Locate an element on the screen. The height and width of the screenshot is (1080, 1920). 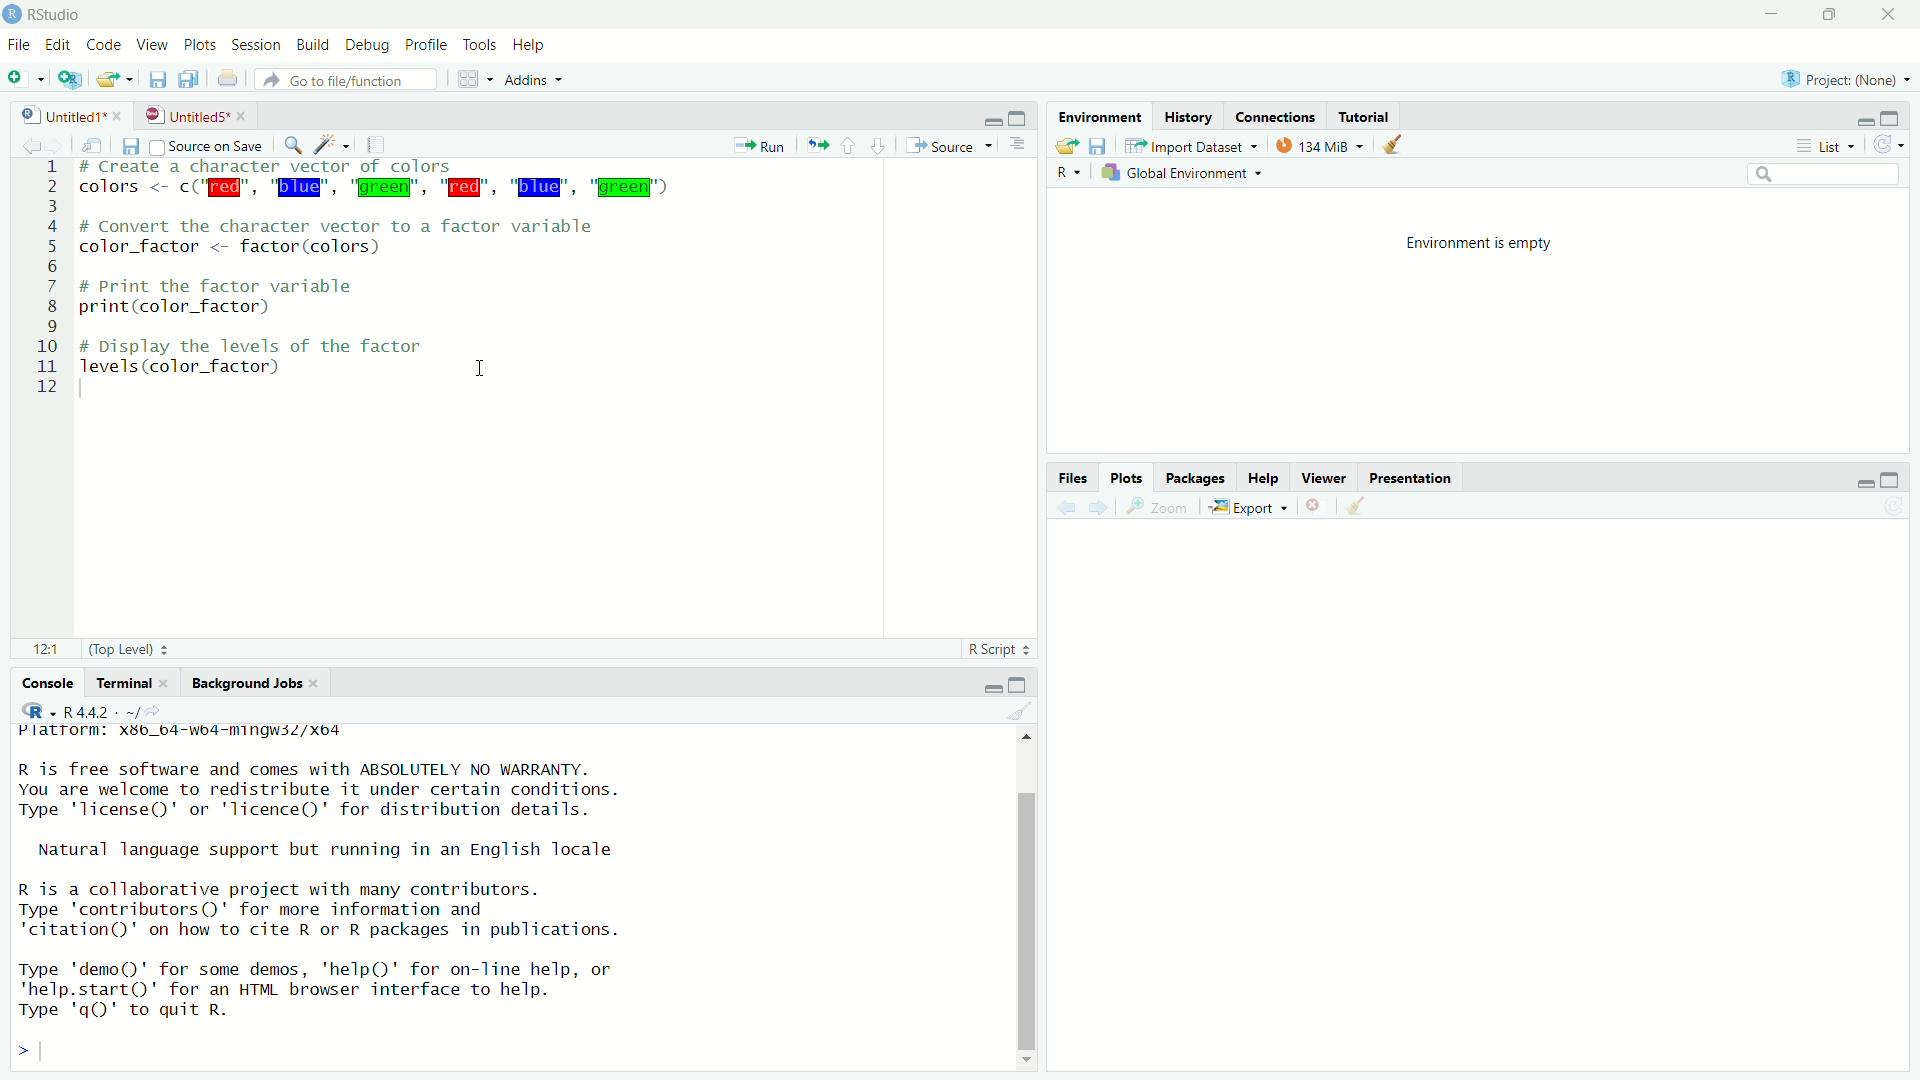
minimize is located at coordinates (1854, 115).